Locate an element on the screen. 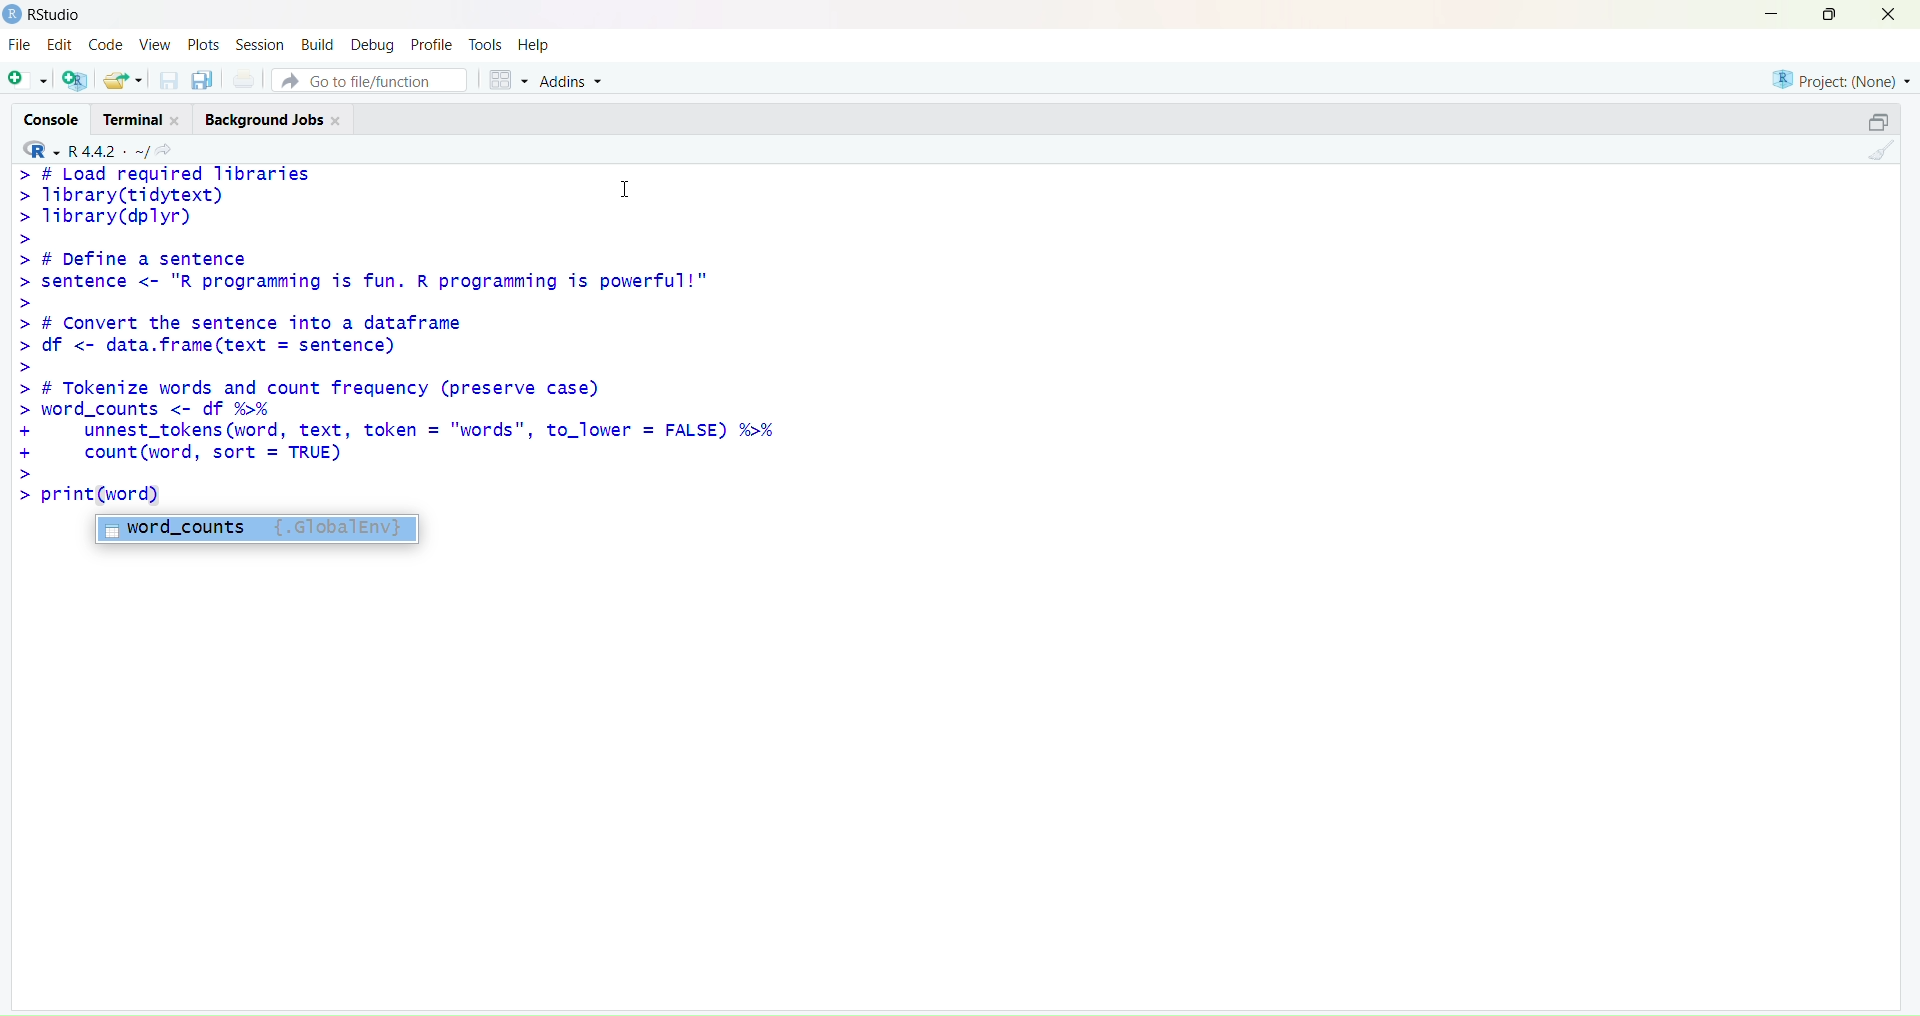  profile is located at coordinates (431, 46).